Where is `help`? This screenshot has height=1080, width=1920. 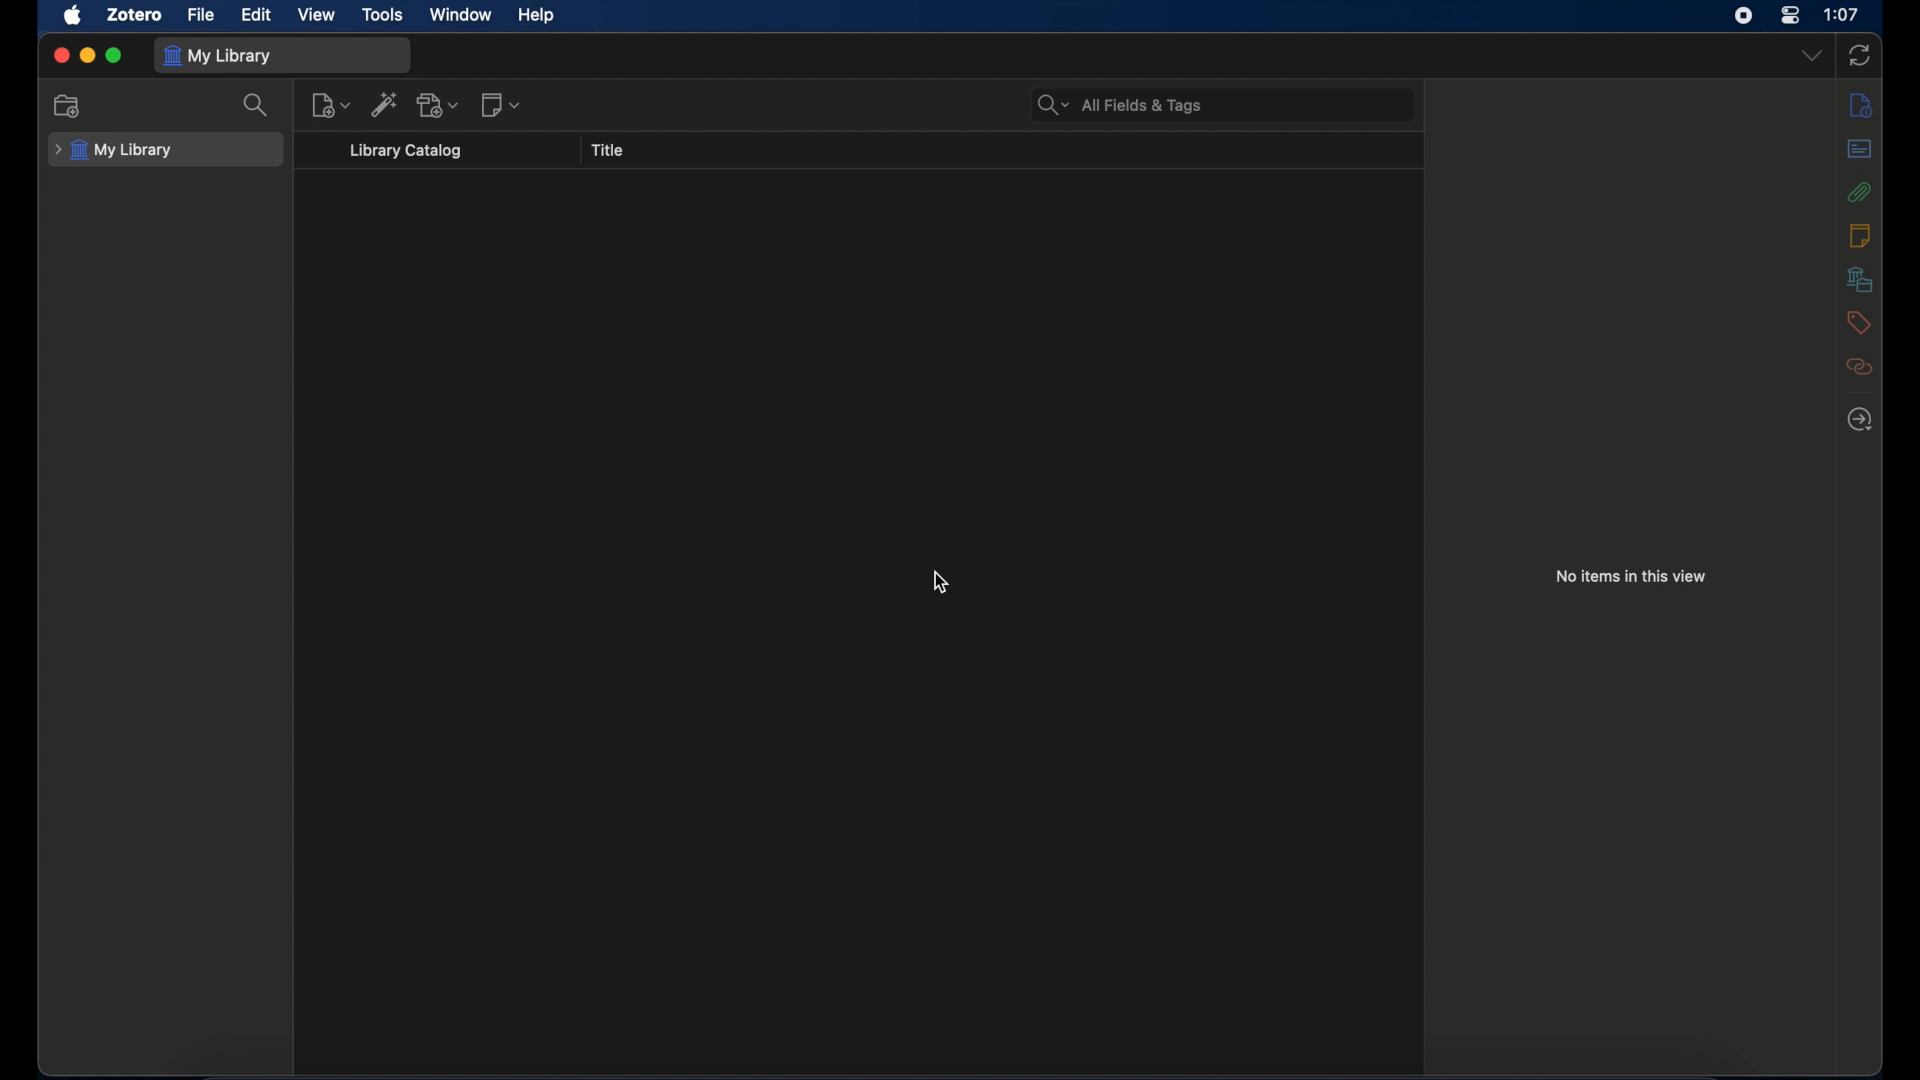 help is located at coordinates (538, 16).